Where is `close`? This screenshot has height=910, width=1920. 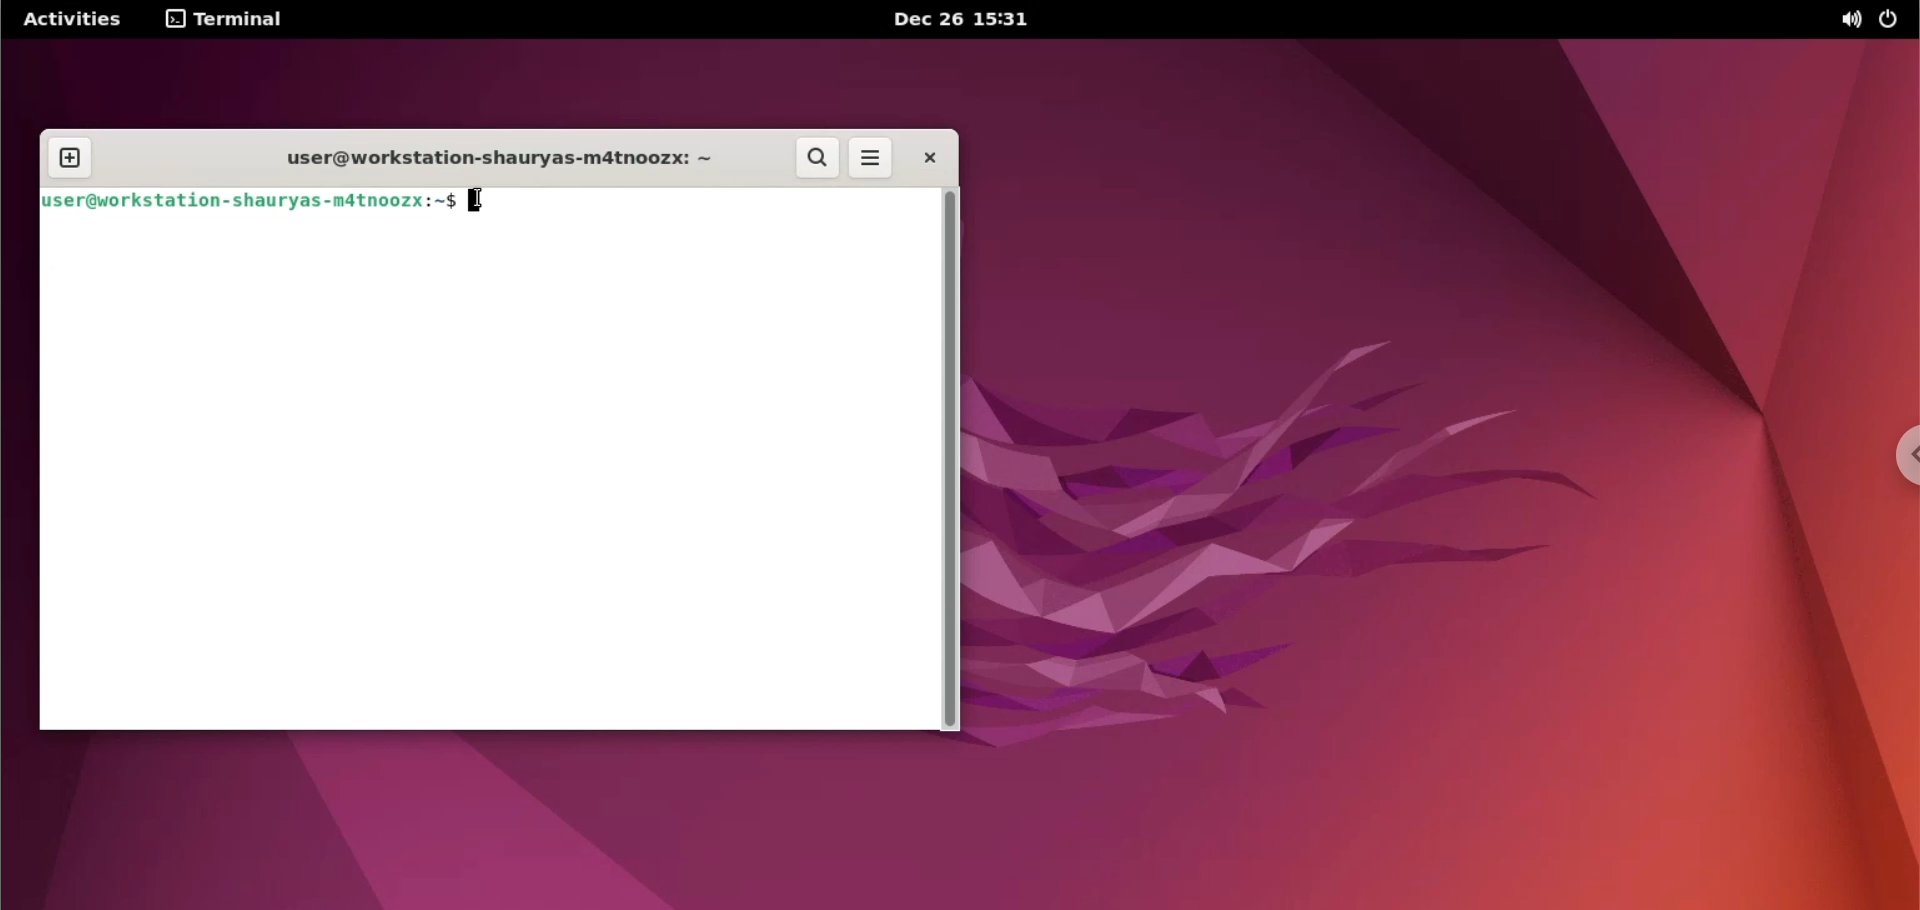
close is located at coordinates (925, 159).